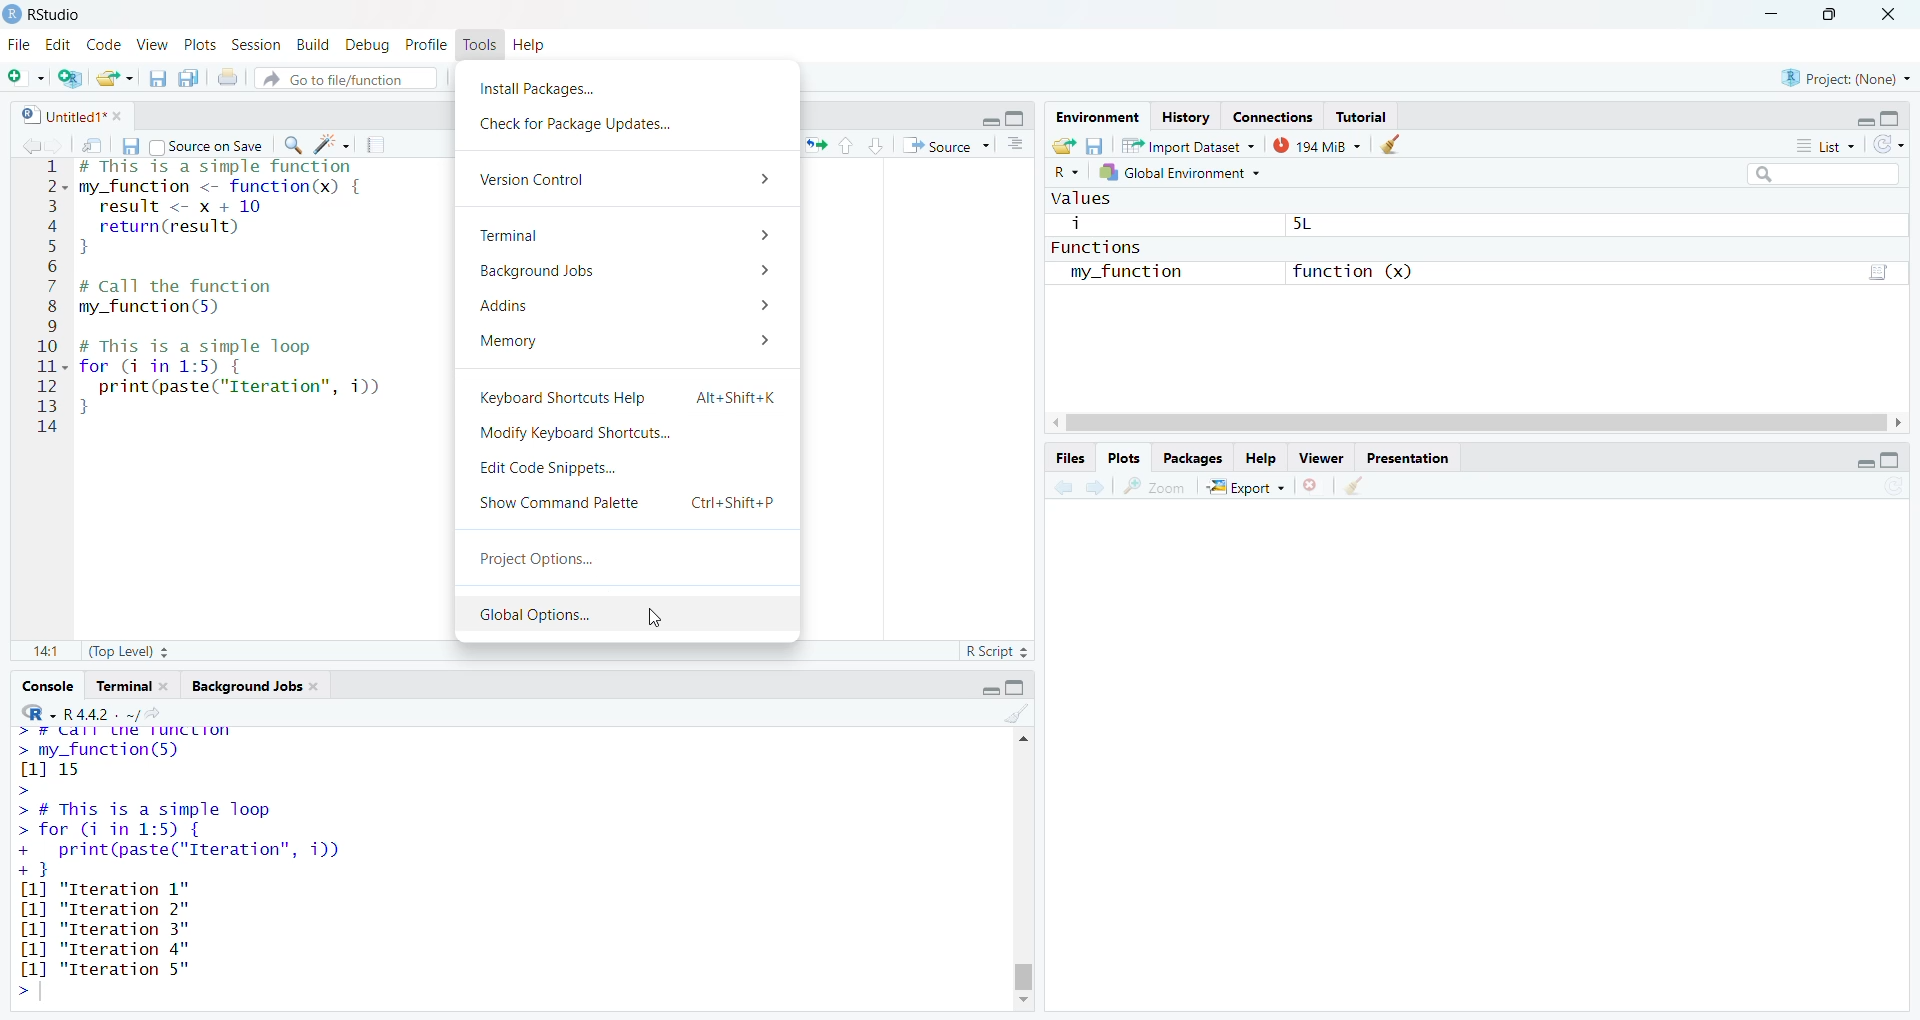 This screenshot has height=1020, width=1920. What do you see at coordinates (94, 144) in the screenshot?
I see `show in new window` at bounding box center [94, 144].